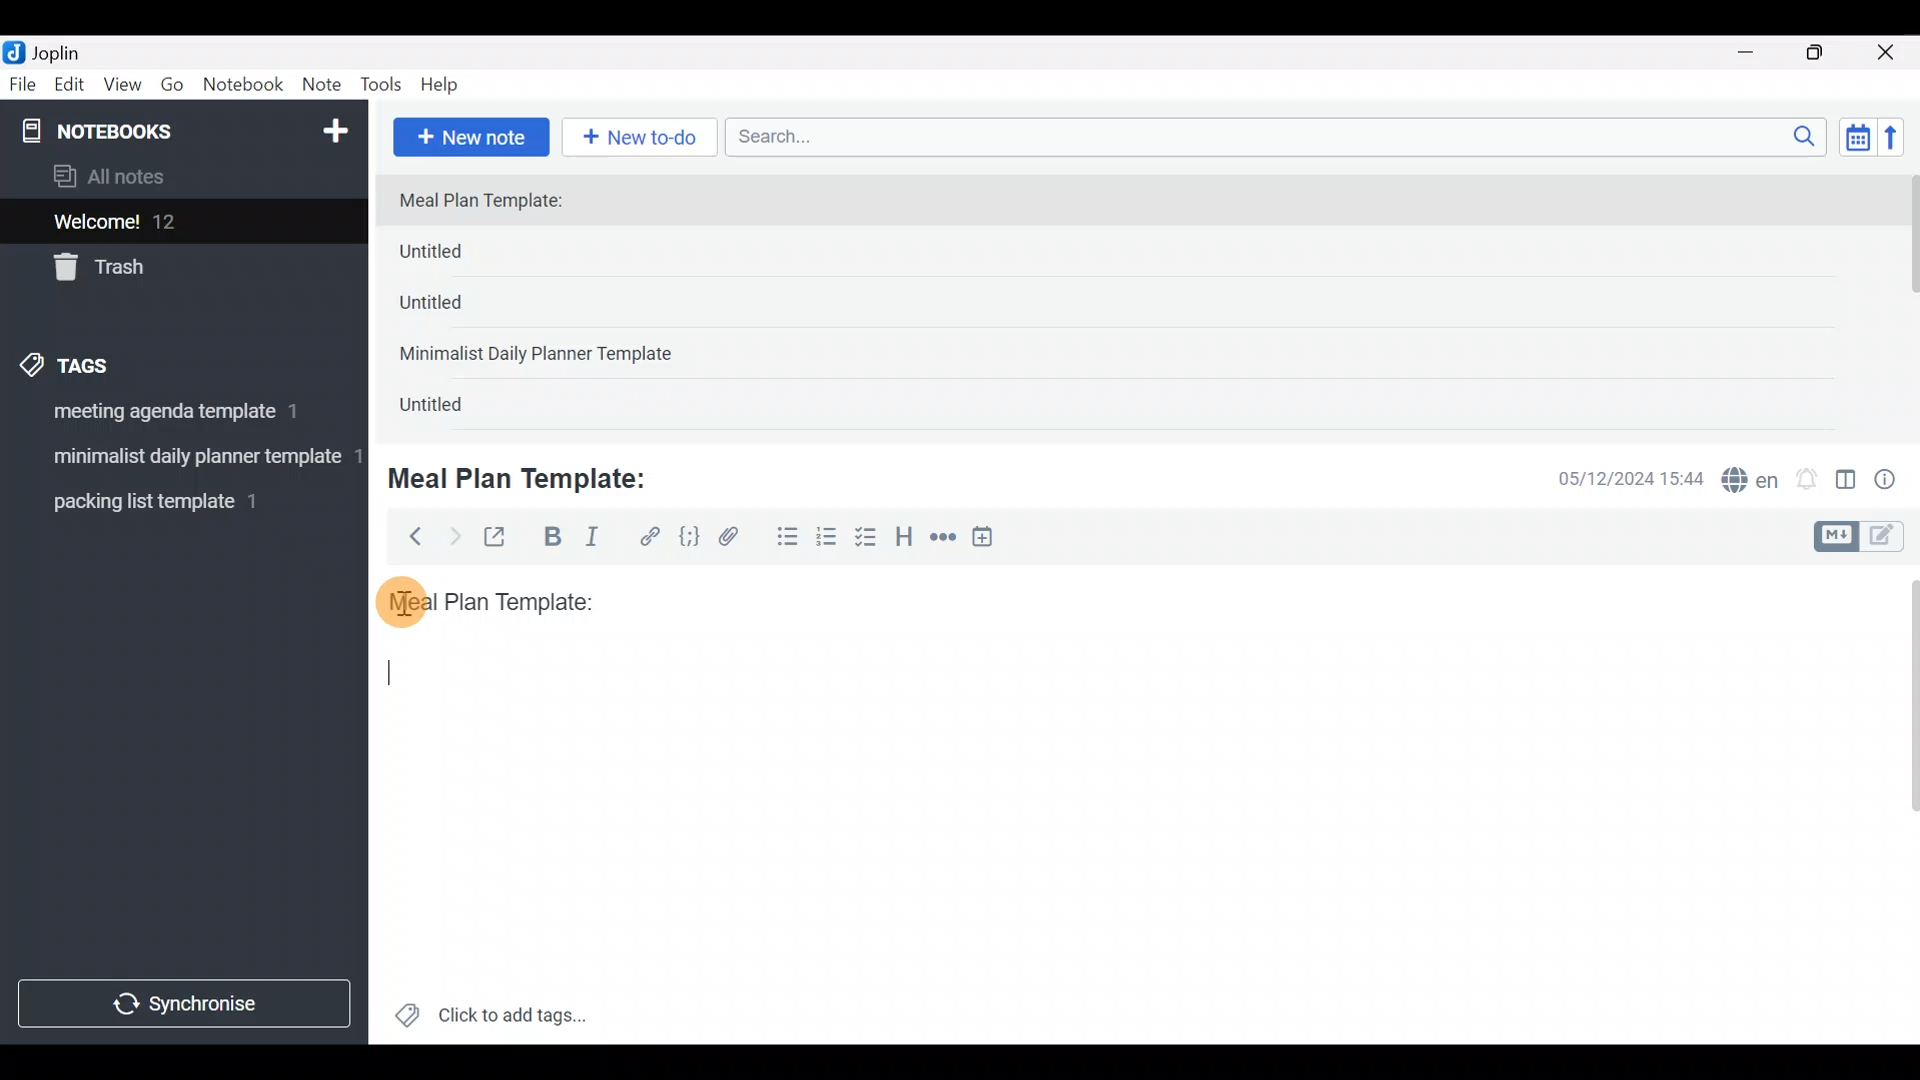 The width and height of the screenshot is (1920, 1080). I want to click on New to-do, so click(644, 139).